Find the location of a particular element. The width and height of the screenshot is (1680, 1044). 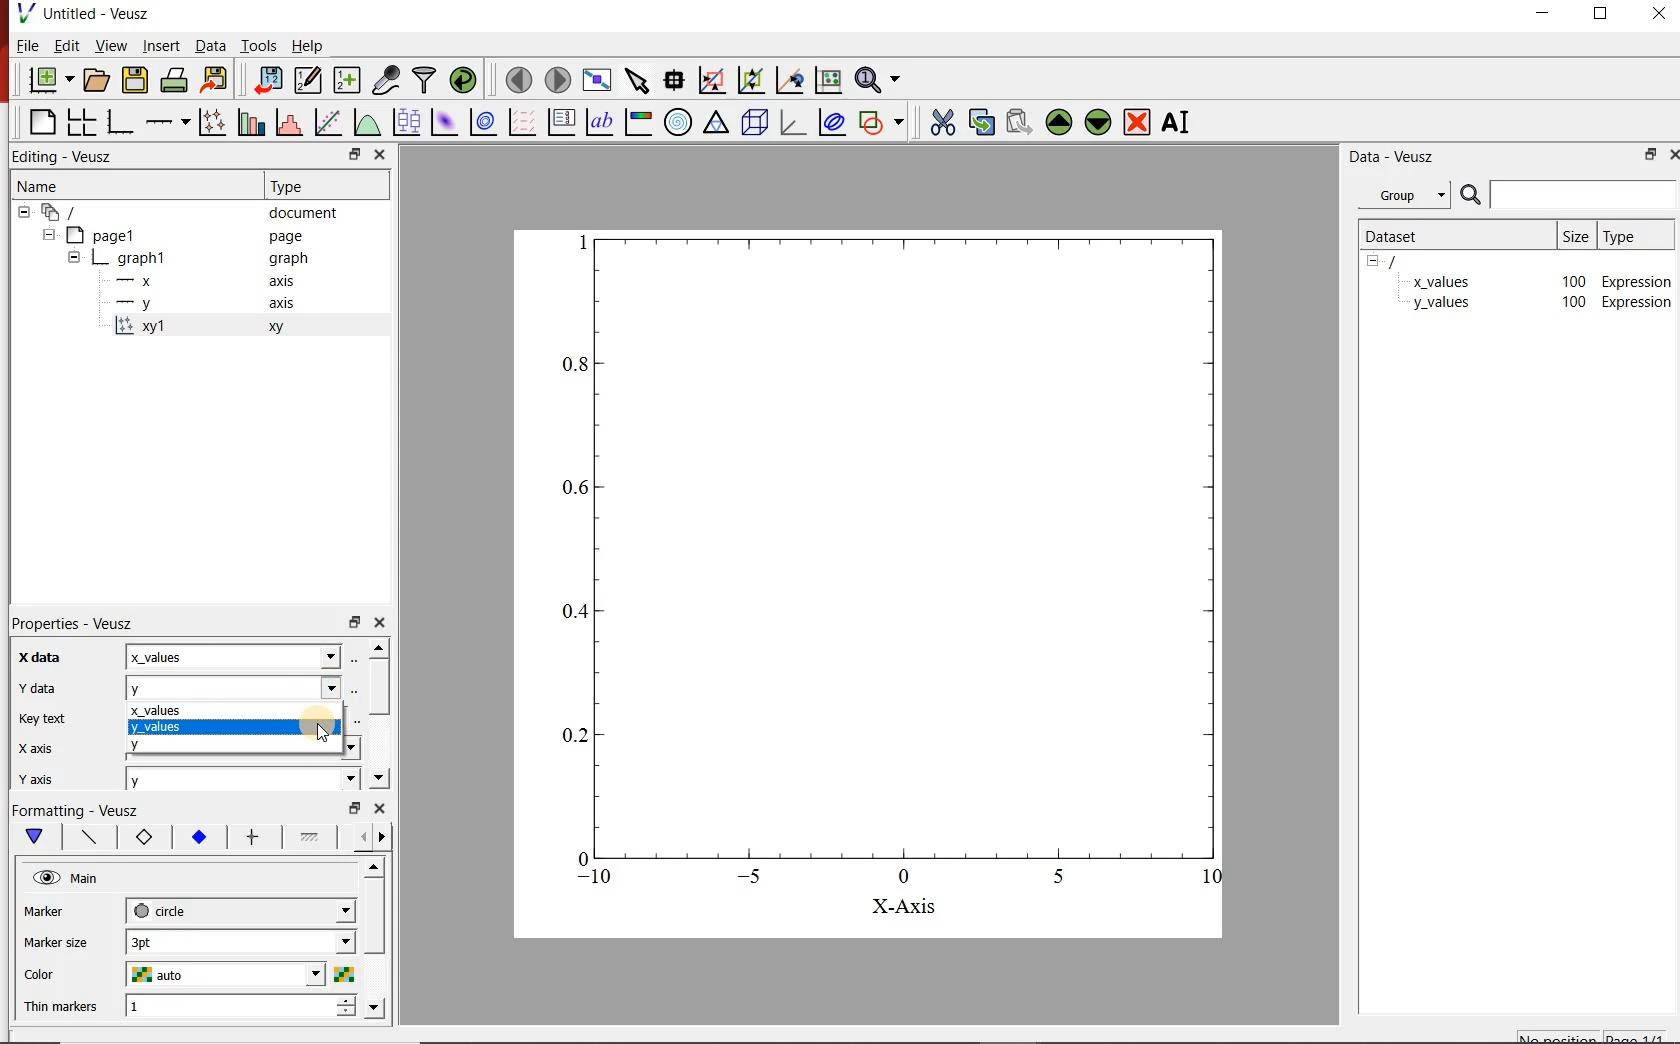

close is located at coordinates (1662, 16).